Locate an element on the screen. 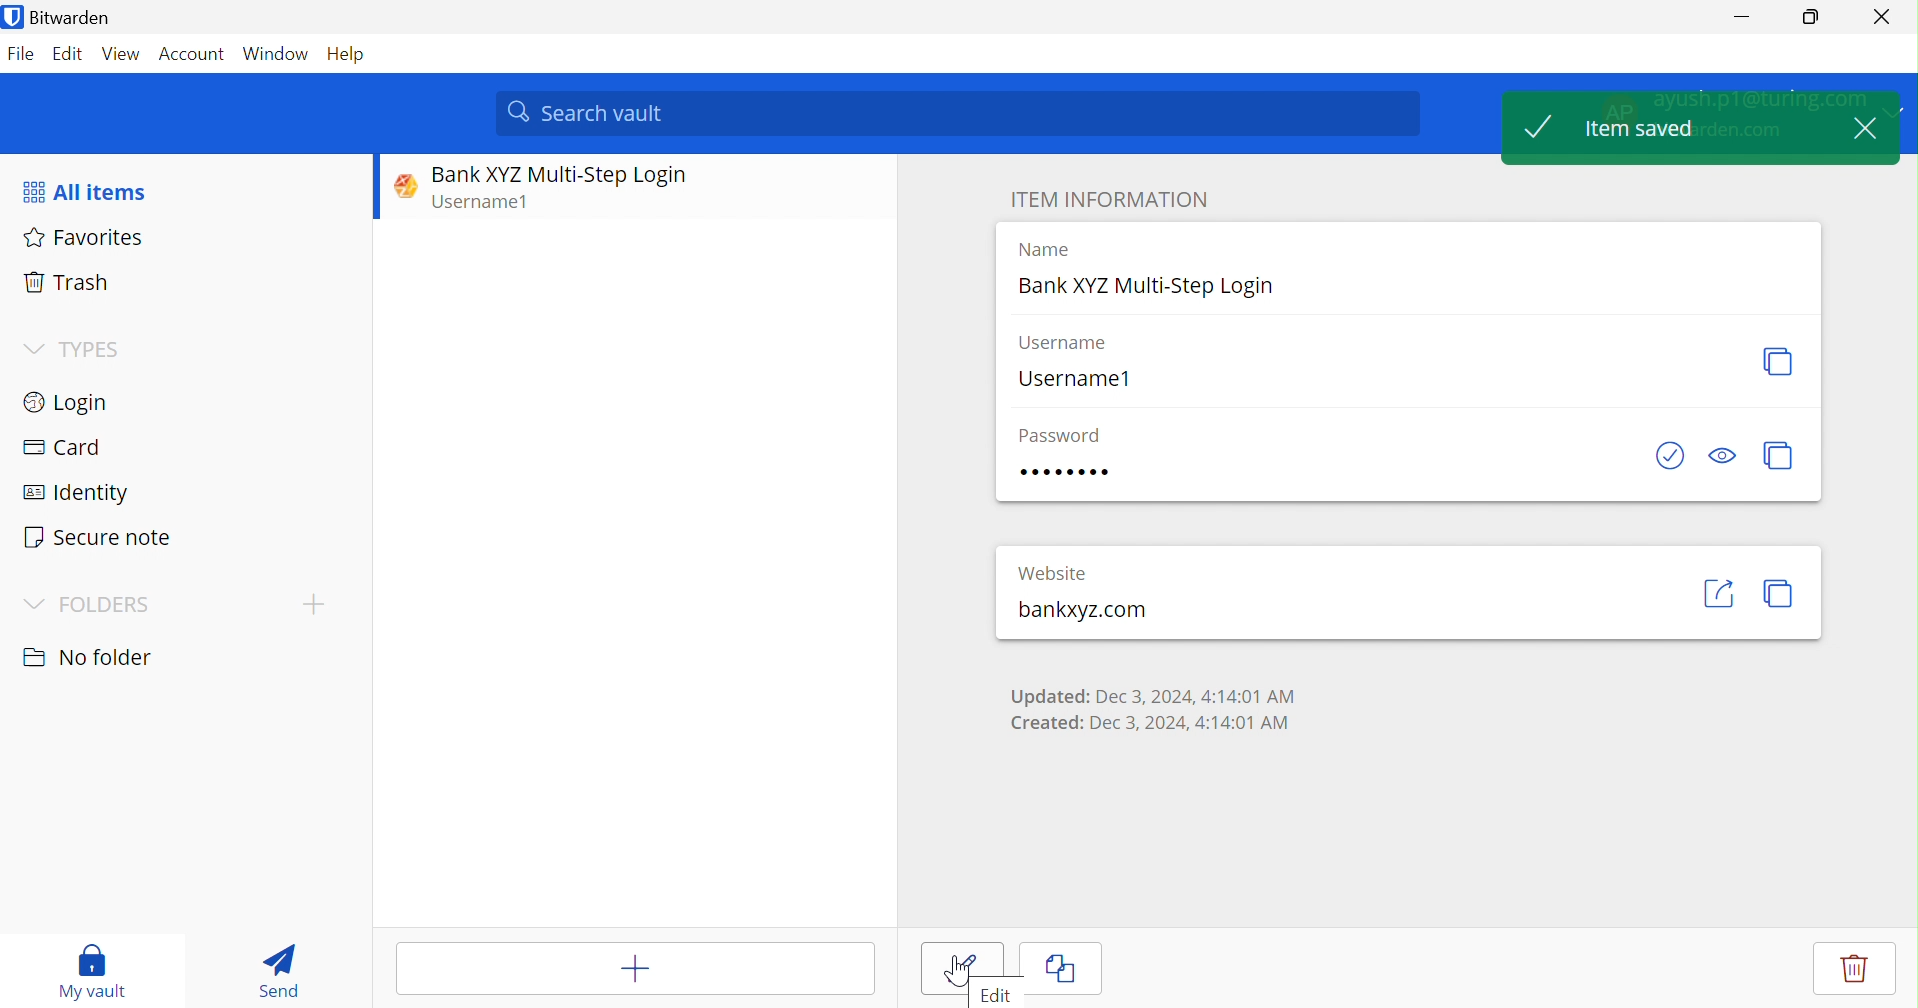 The image size is (1918, 1008). Cursor is located at coordinates (955, 963).